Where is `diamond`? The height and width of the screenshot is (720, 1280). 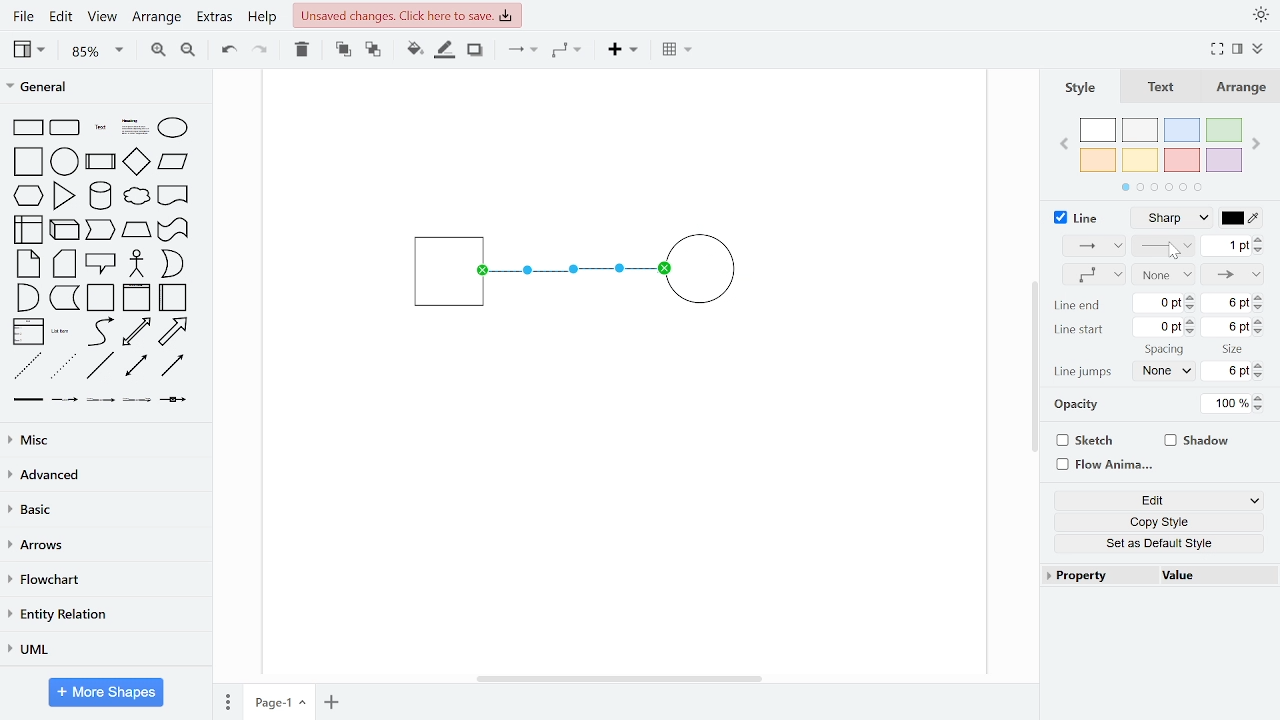
diamond is located at coordinates (136, 163).